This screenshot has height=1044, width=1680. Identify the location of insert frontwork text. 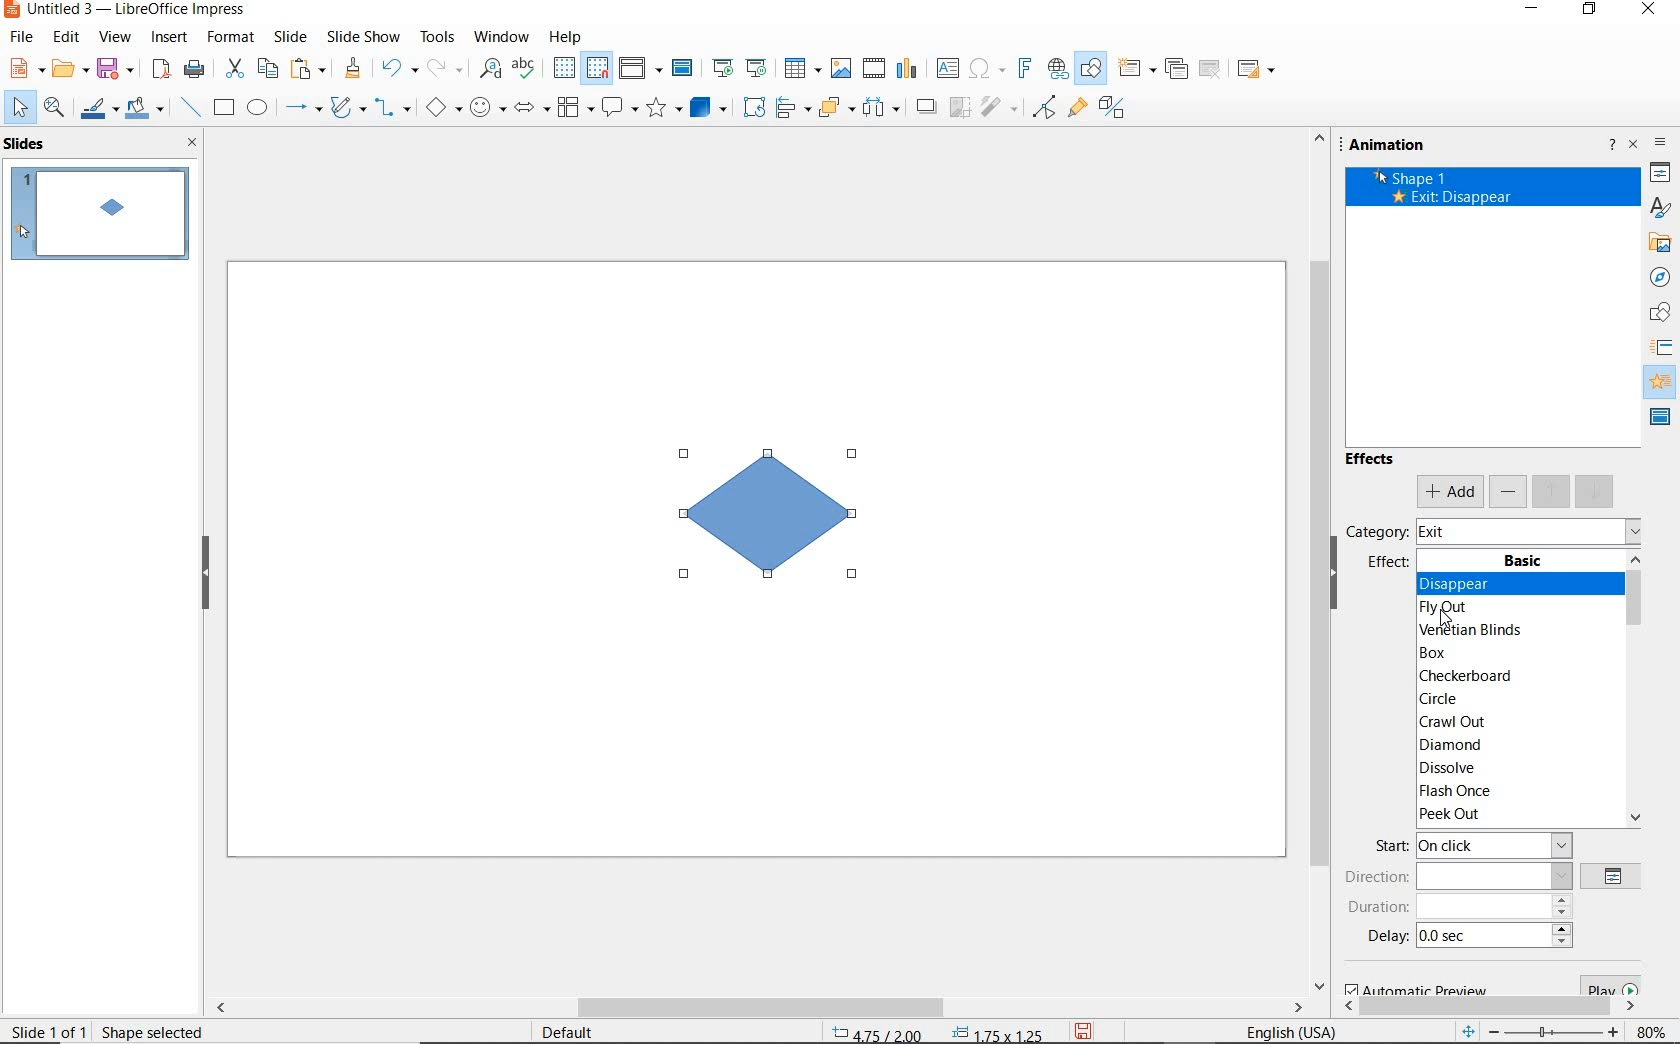
(1024, 68).